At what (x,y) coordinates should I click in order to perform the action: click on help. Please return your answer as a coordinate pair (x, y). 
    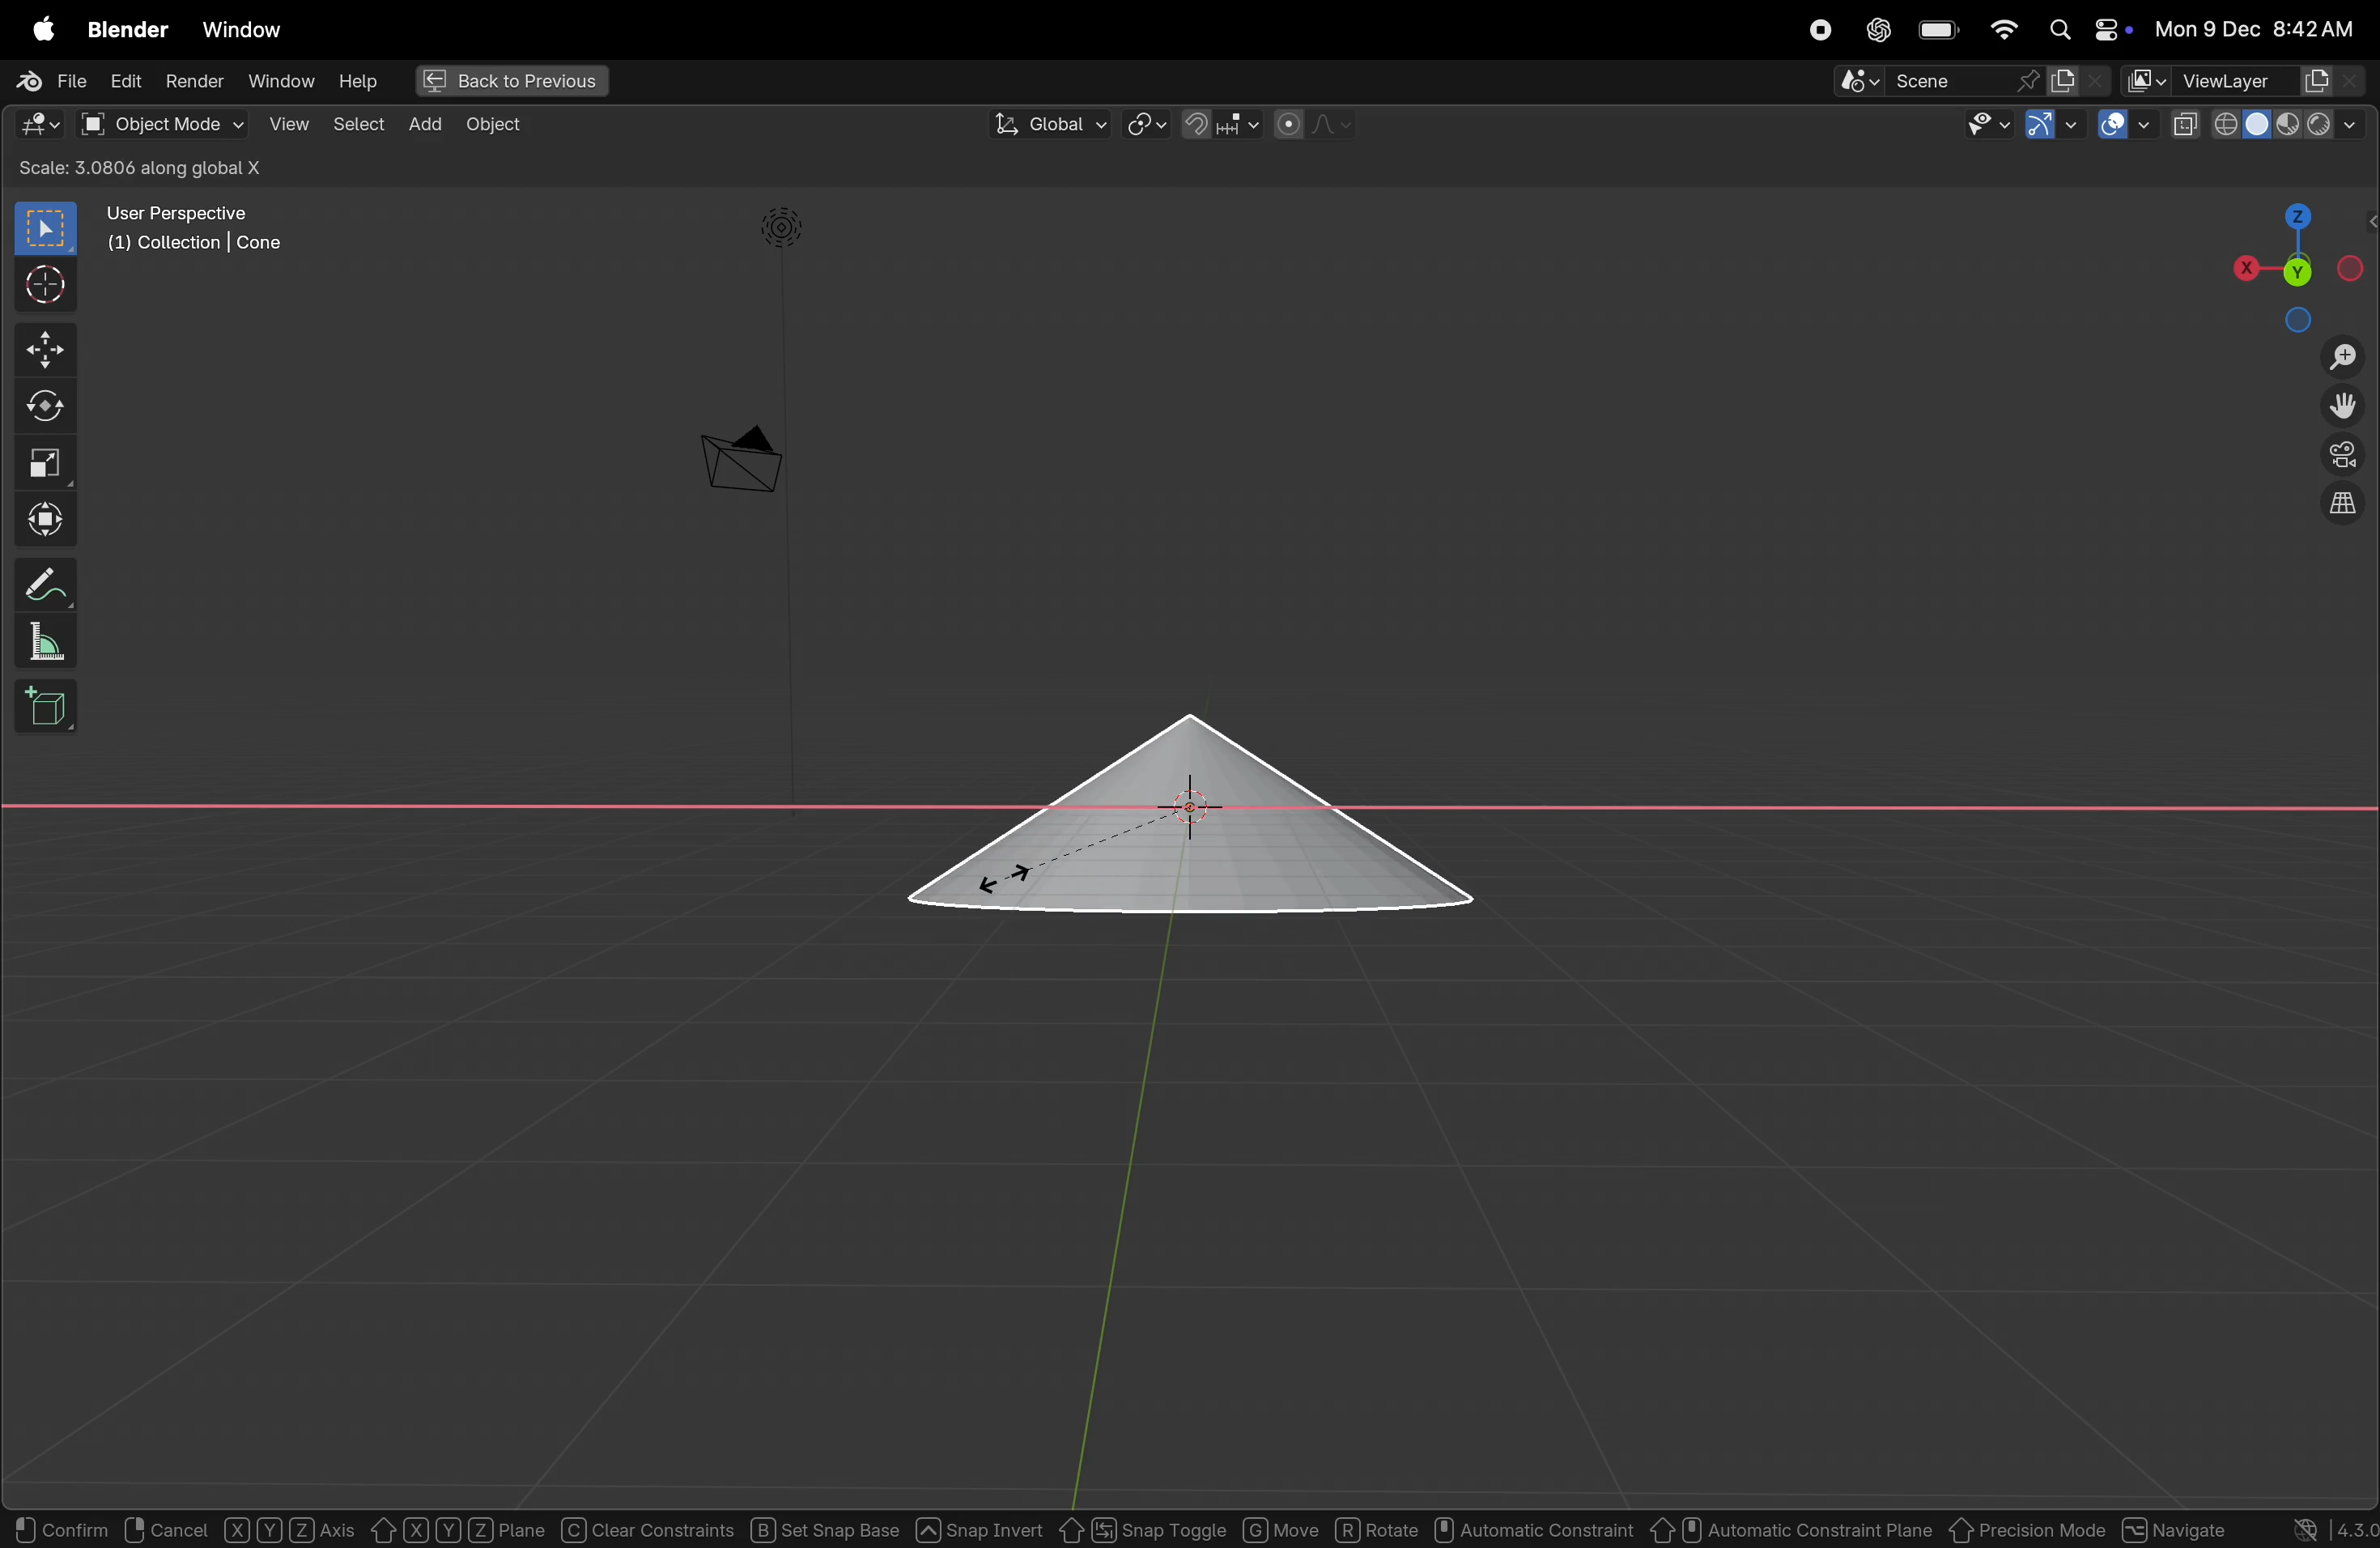
    Looking at the image, I should click on (365, 84).